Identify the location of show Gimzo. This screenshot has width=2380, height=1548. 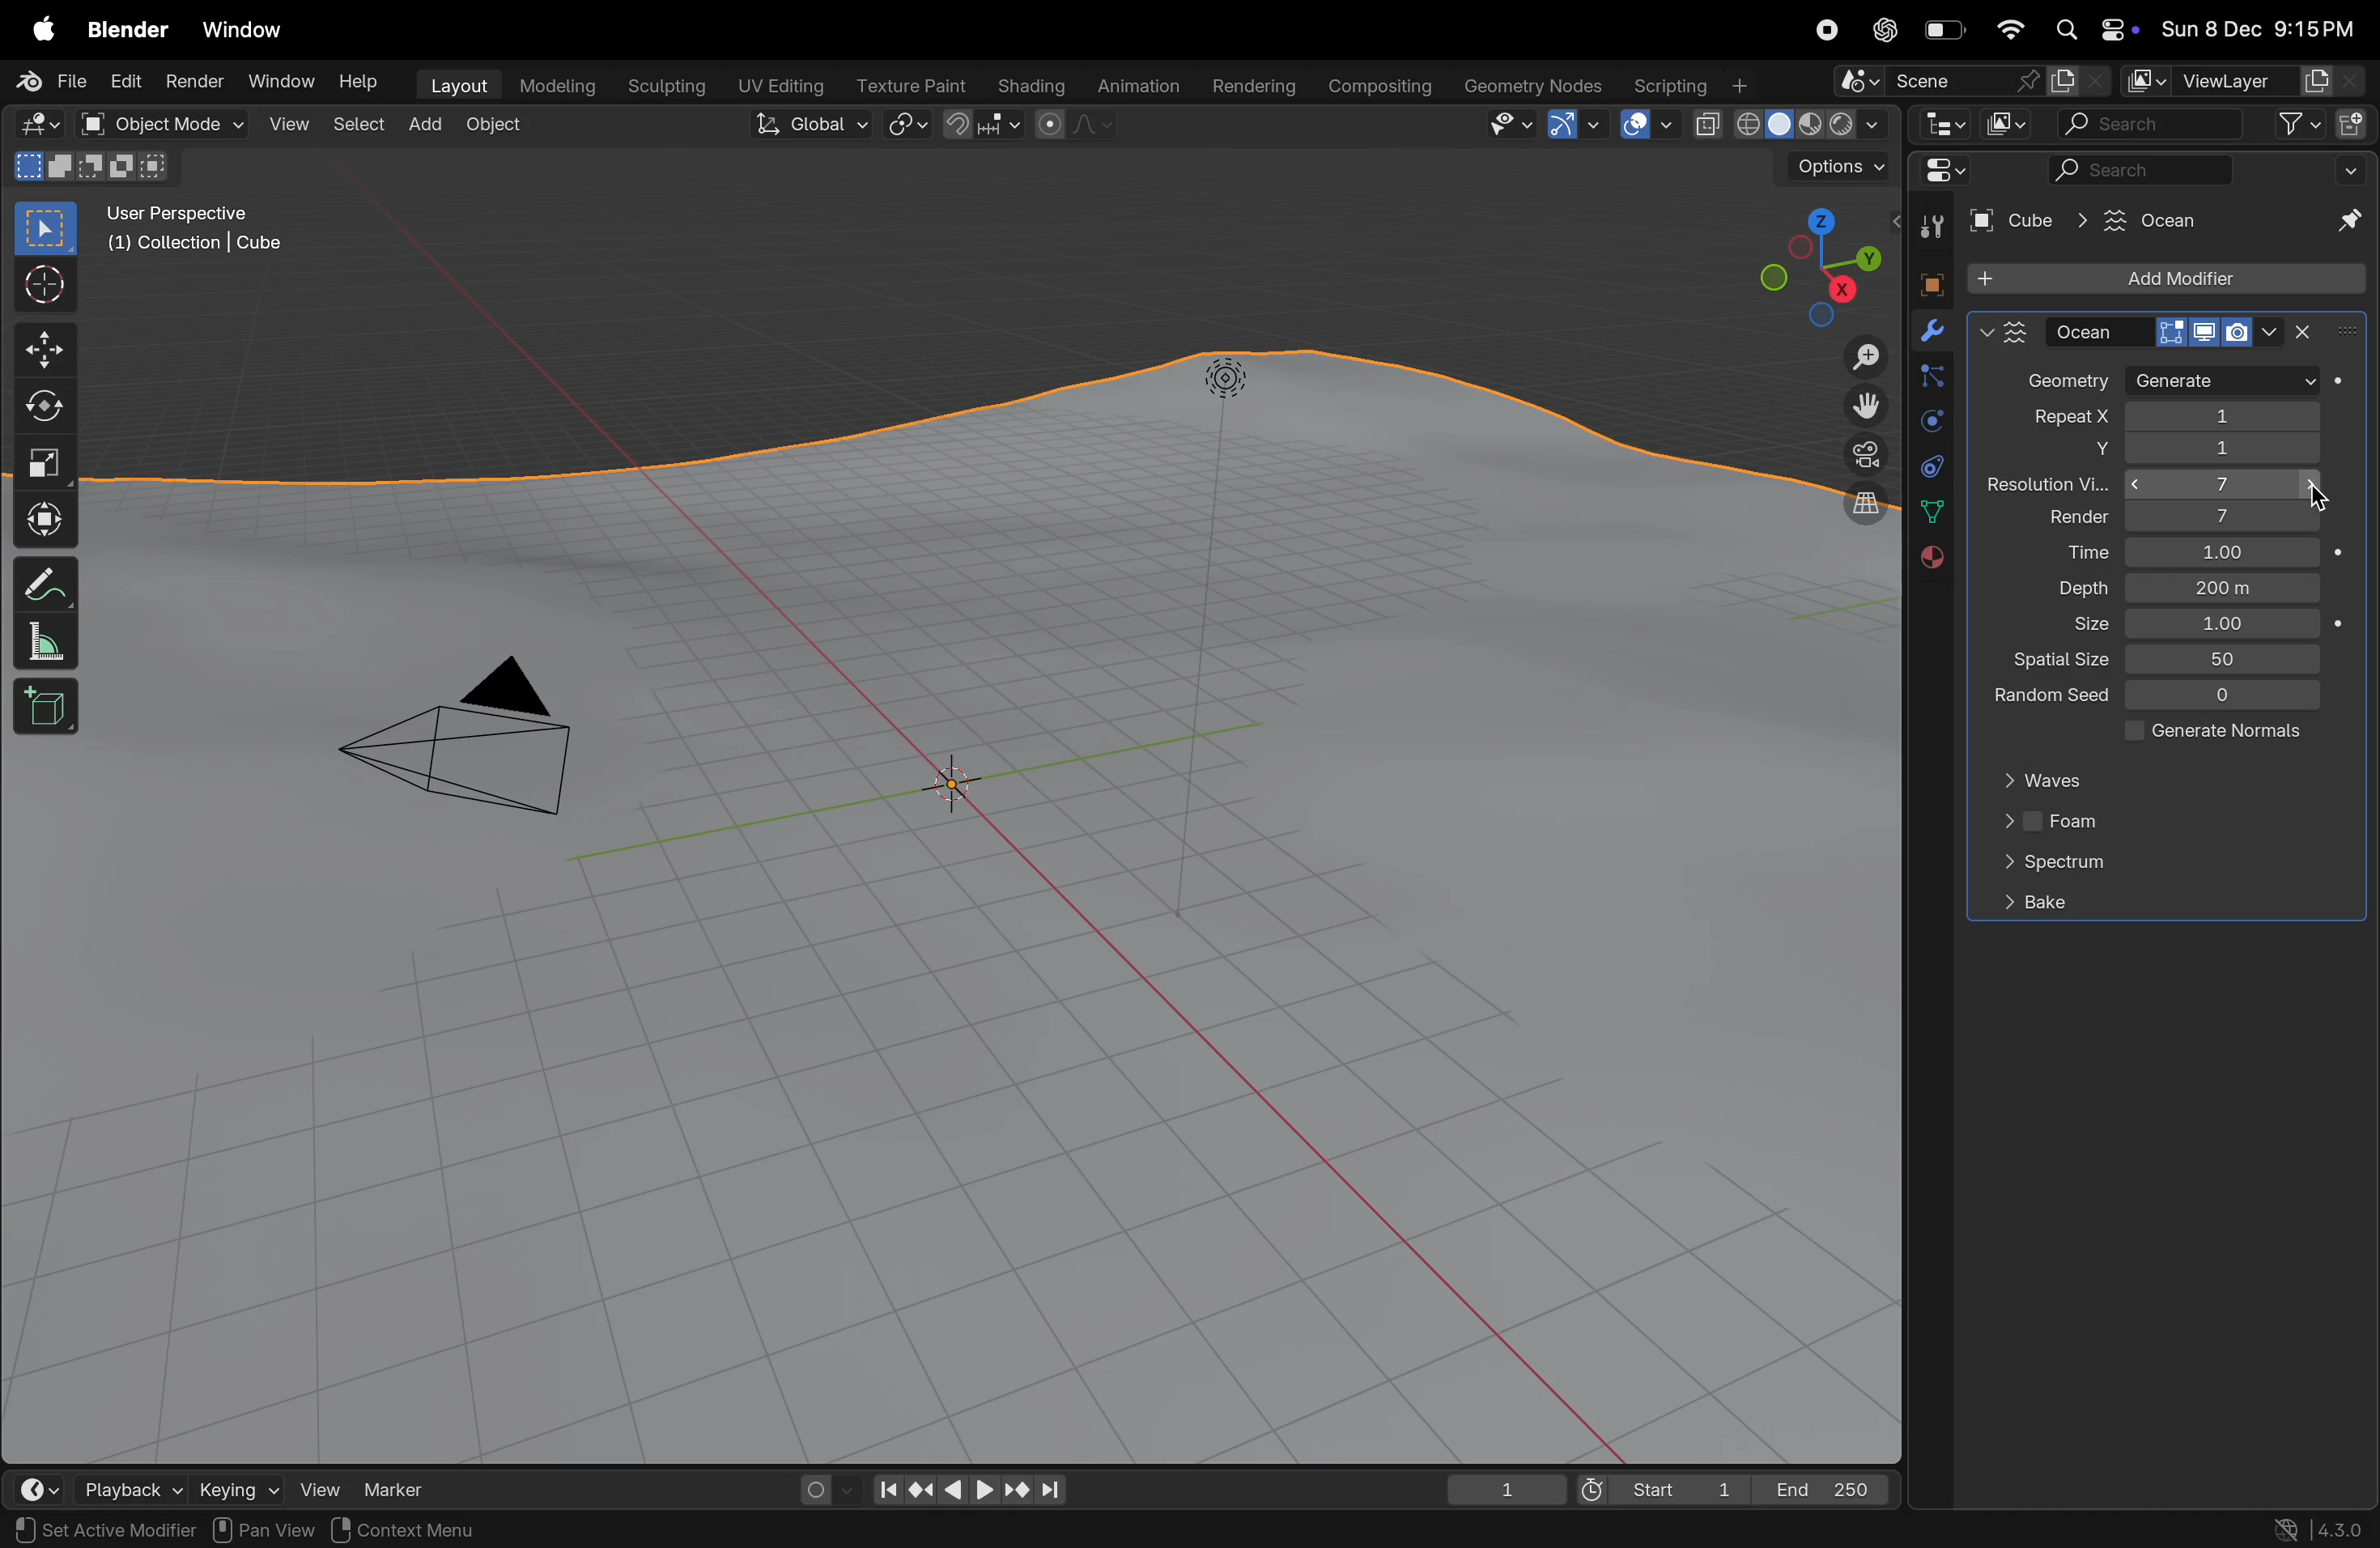
(1571, 127).